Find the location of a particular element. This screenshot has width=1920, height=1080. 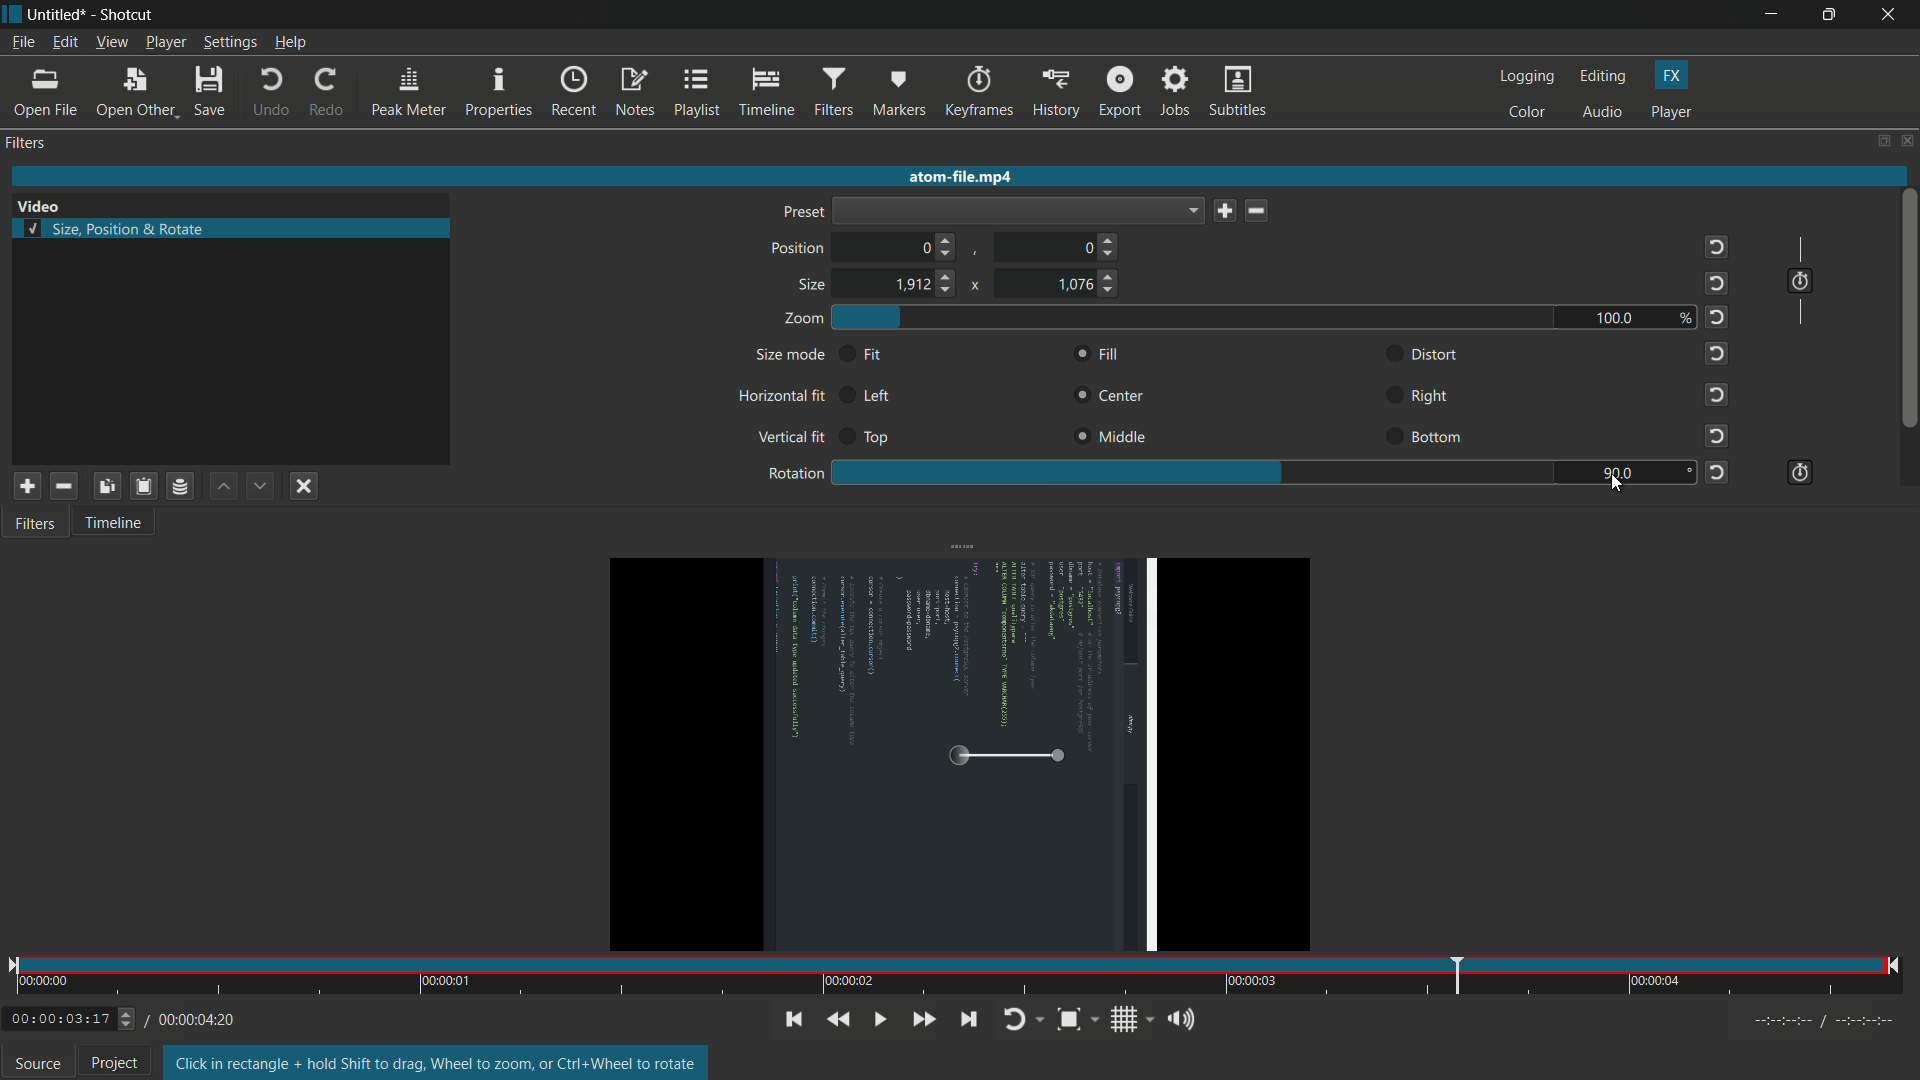

text is located at coordinates (439, 1063).